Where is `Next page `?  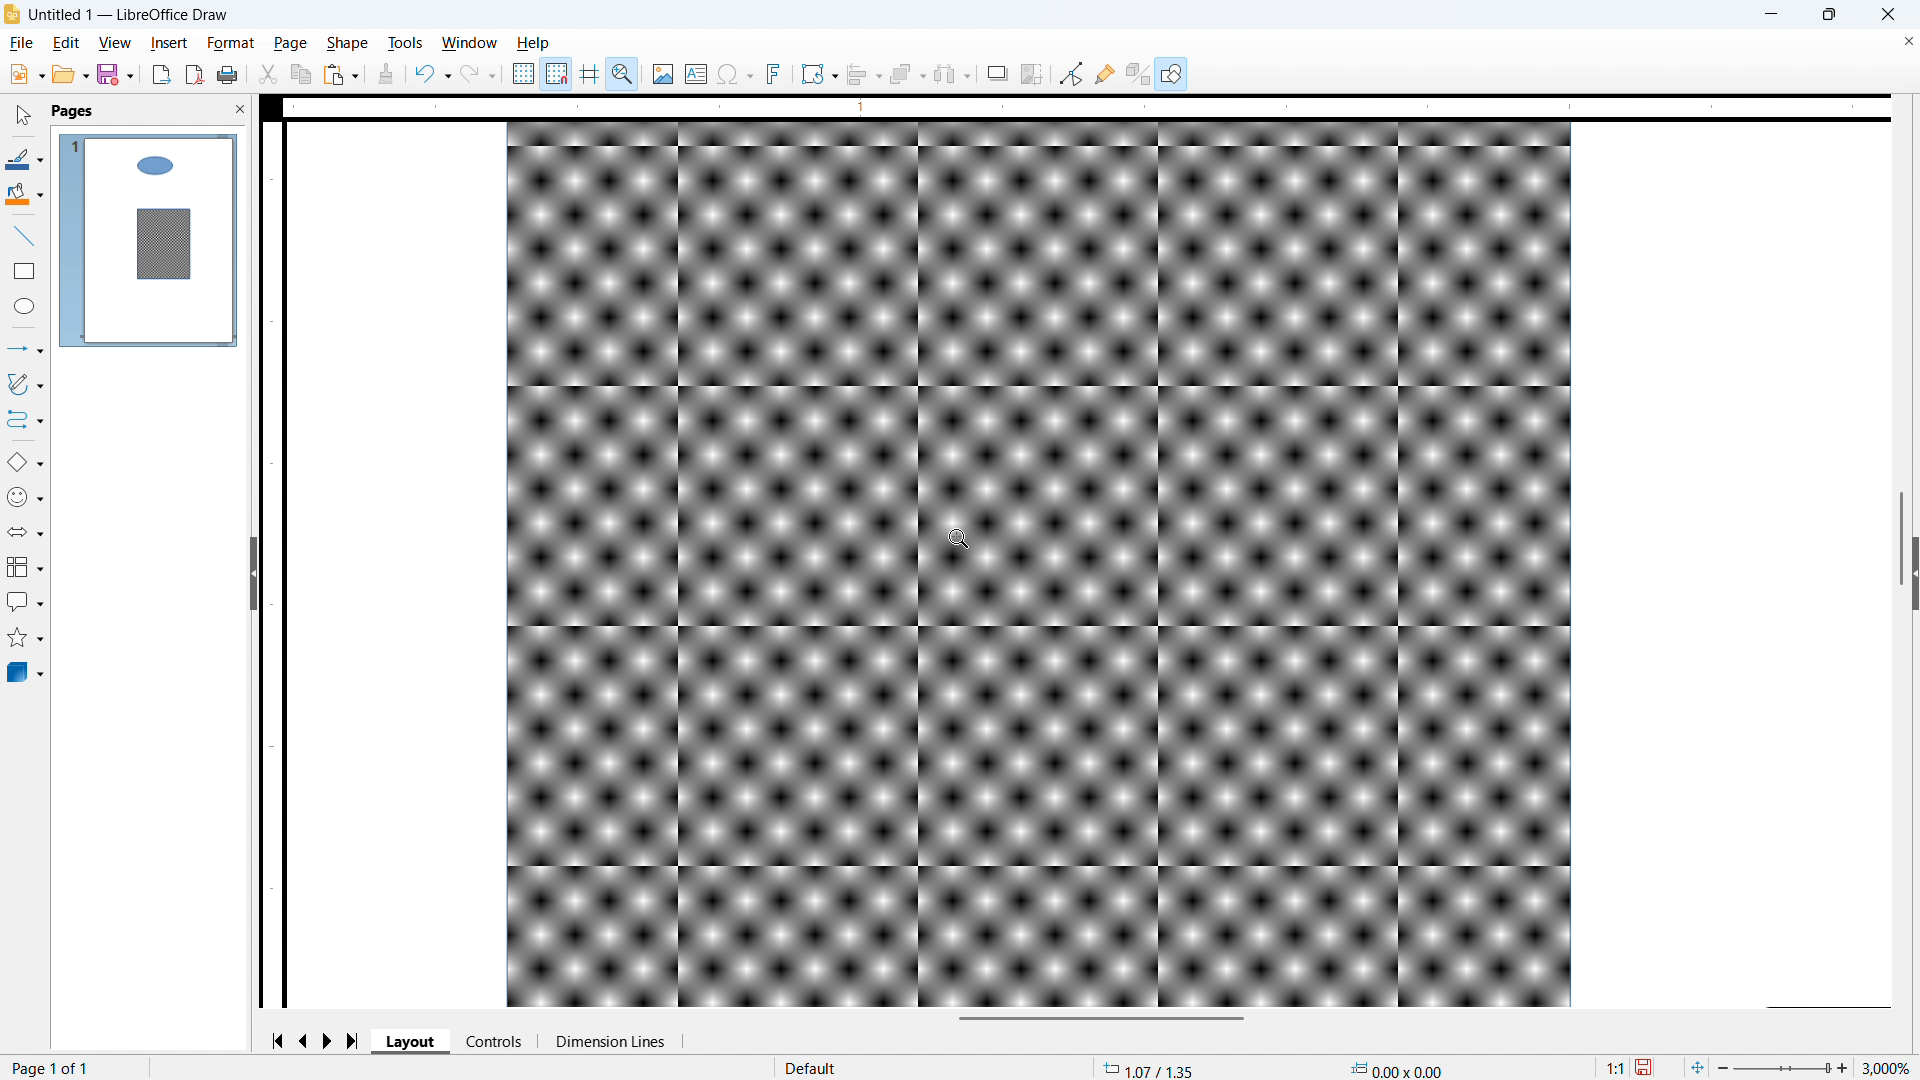 Next page  is located at coordinates (331, 1040).